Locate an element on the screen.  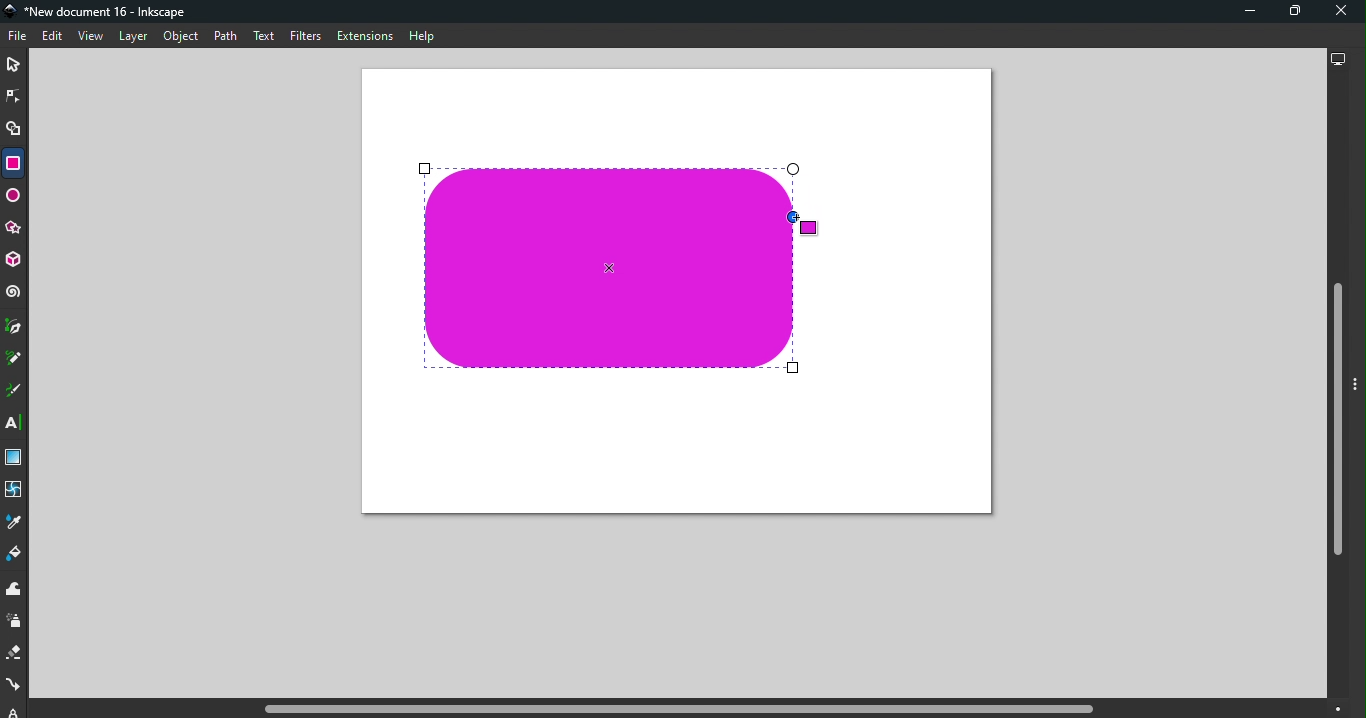
Connector tool is located at coordinates (14, 686).